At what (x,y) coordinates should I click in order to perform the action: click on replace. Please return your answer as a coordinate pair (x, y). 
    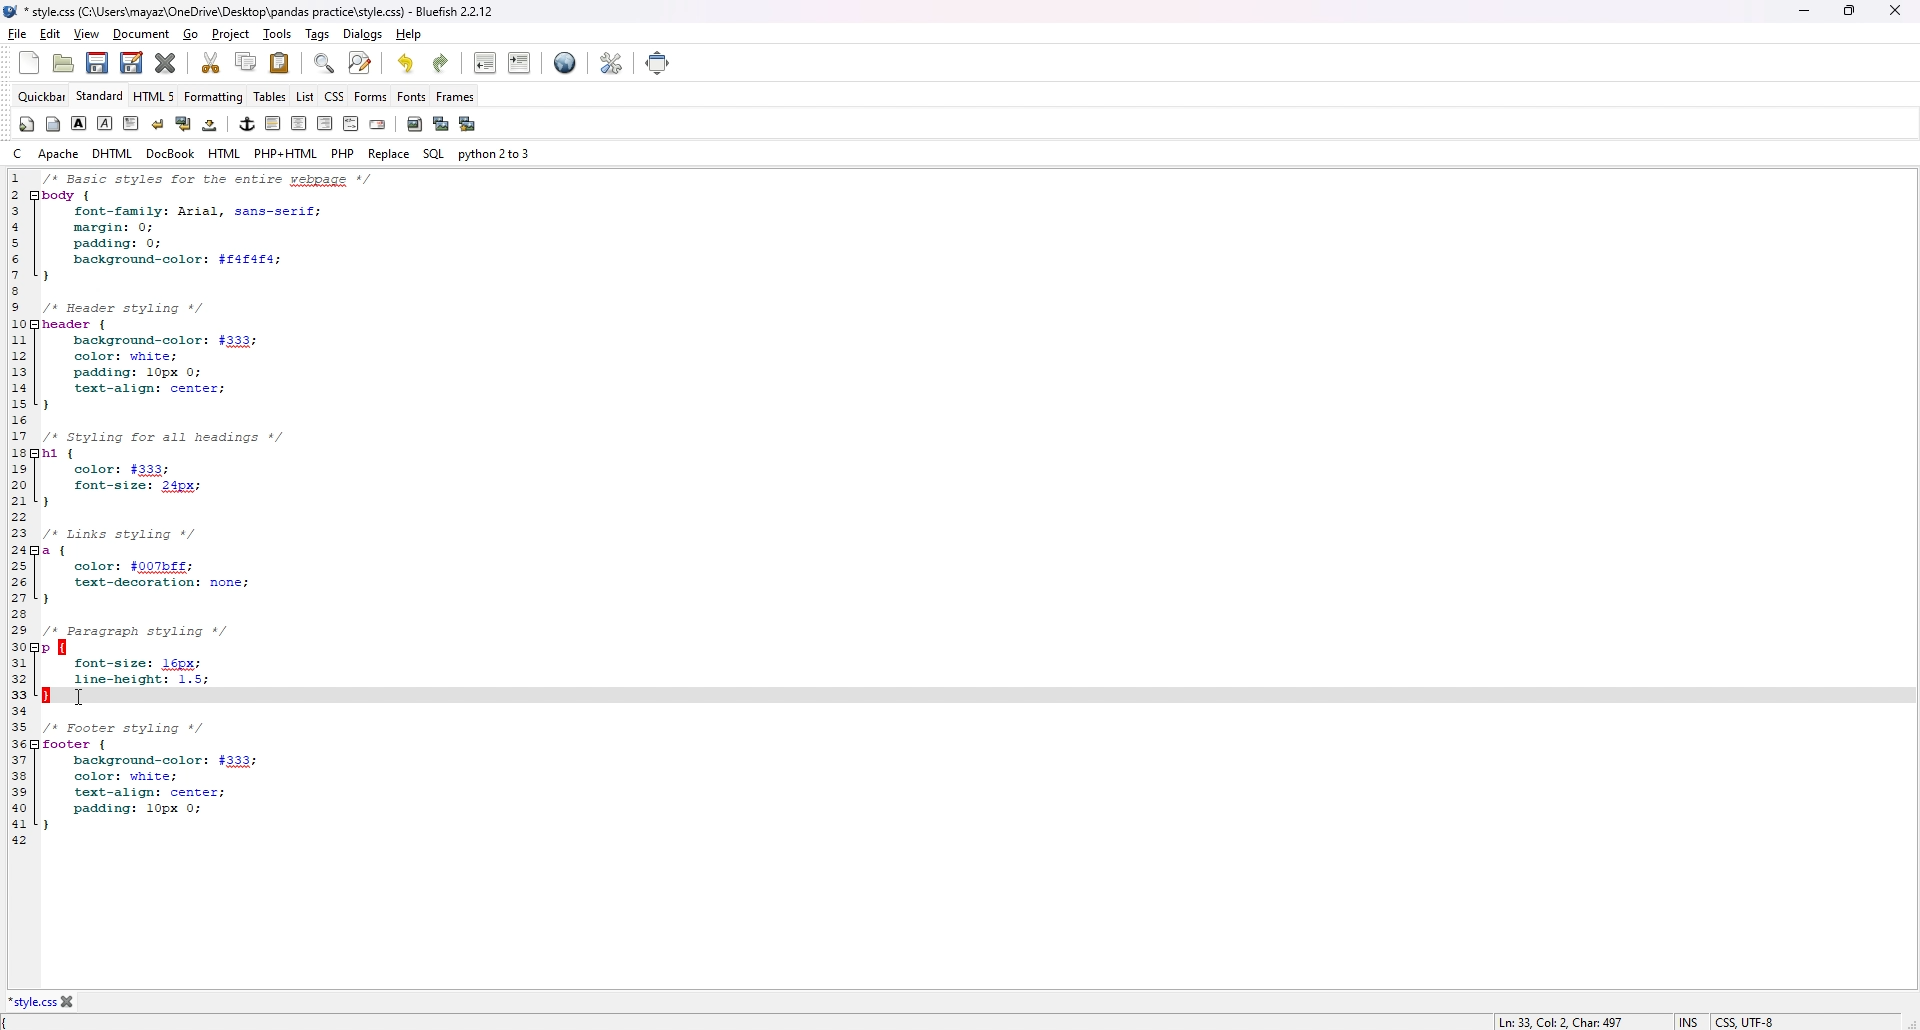
    Looking at the image, I should click on (389, 155).